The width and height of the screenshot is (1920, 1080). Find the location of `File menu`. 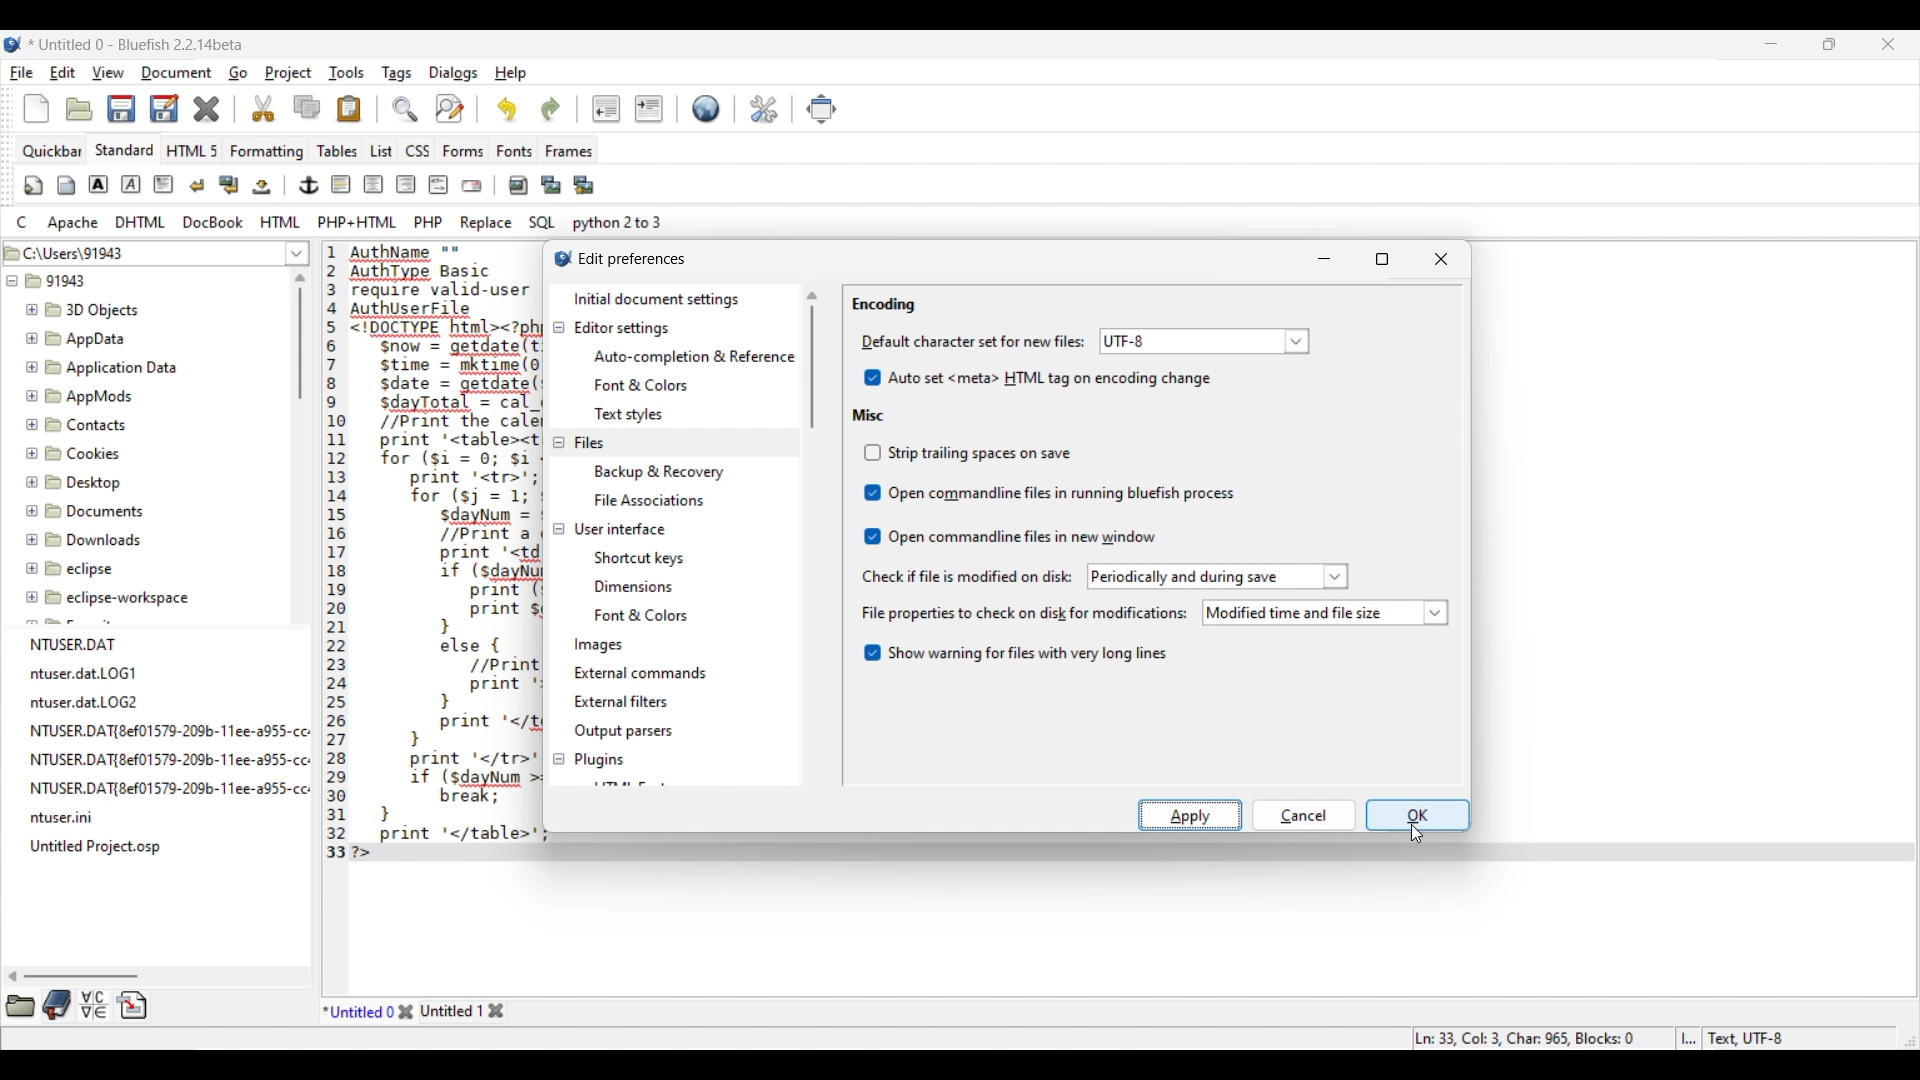

File menu is located at coordinates (22, 73).